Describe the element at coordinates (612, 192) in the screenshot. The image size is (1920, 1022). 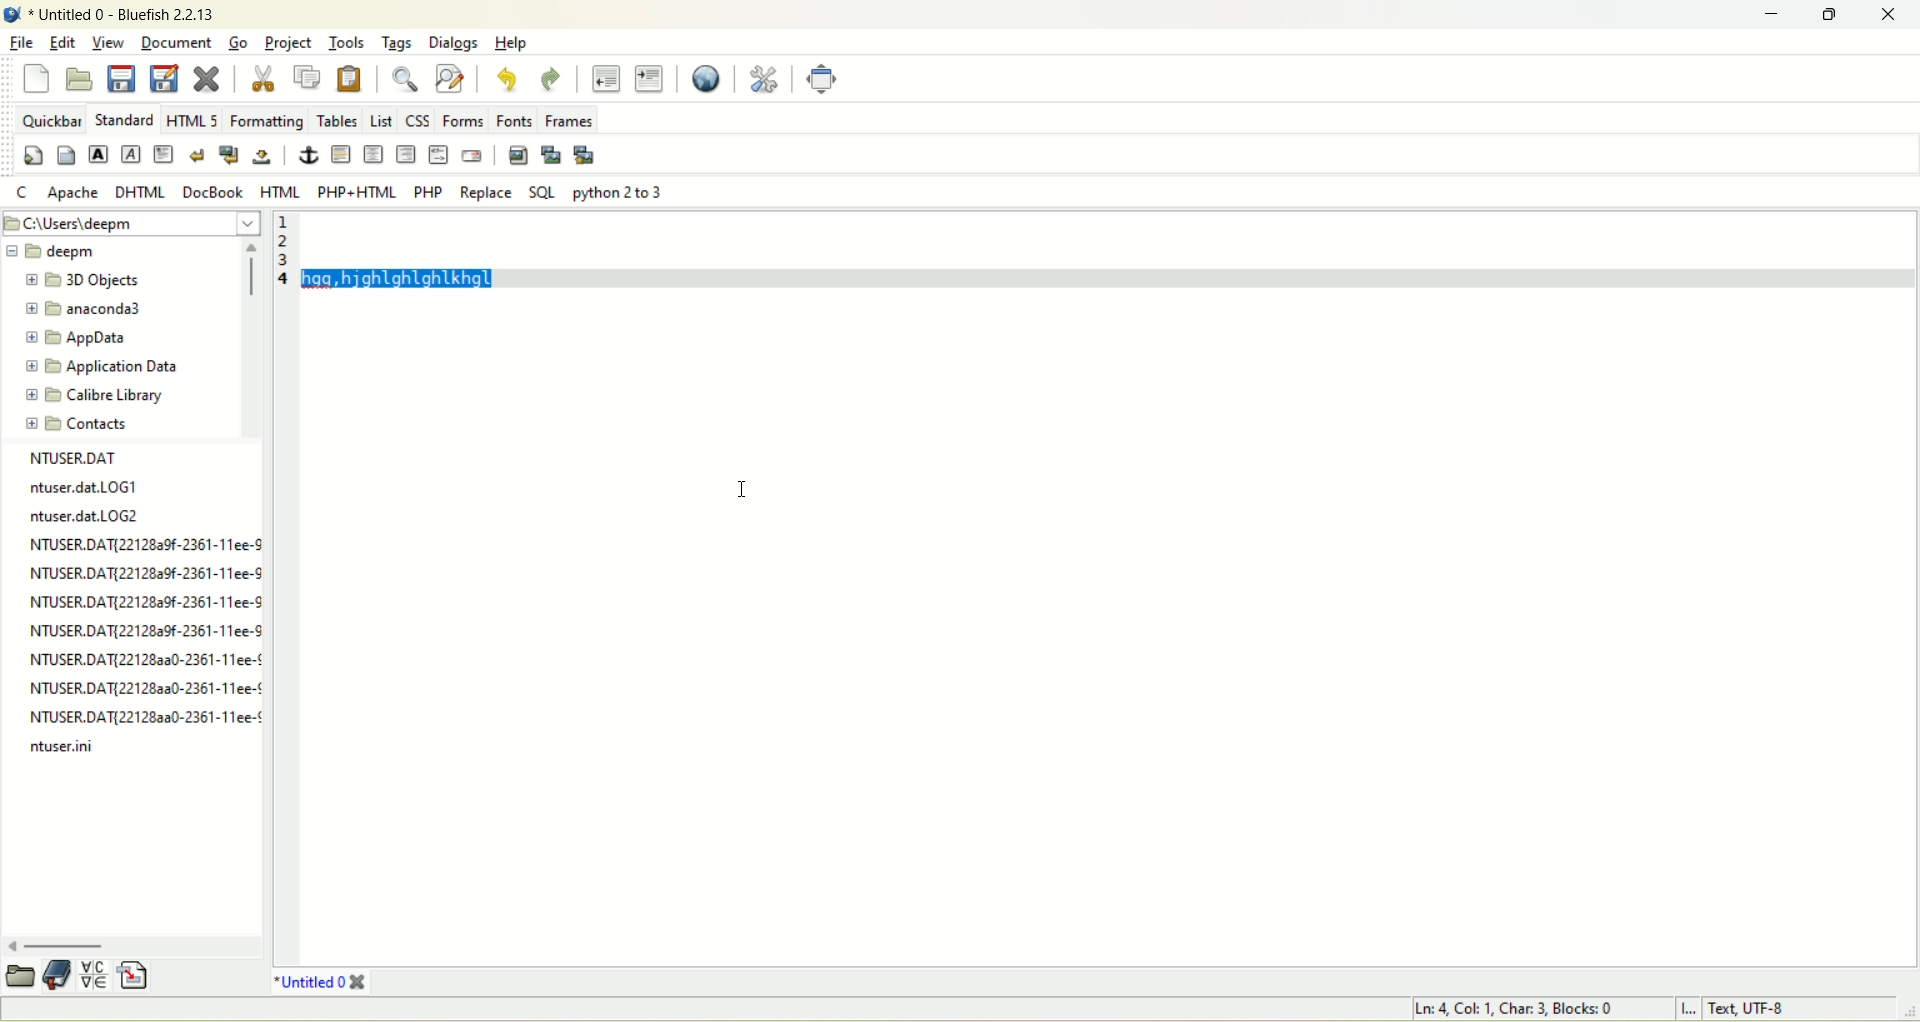
I see `python 2 to 3` at that location.